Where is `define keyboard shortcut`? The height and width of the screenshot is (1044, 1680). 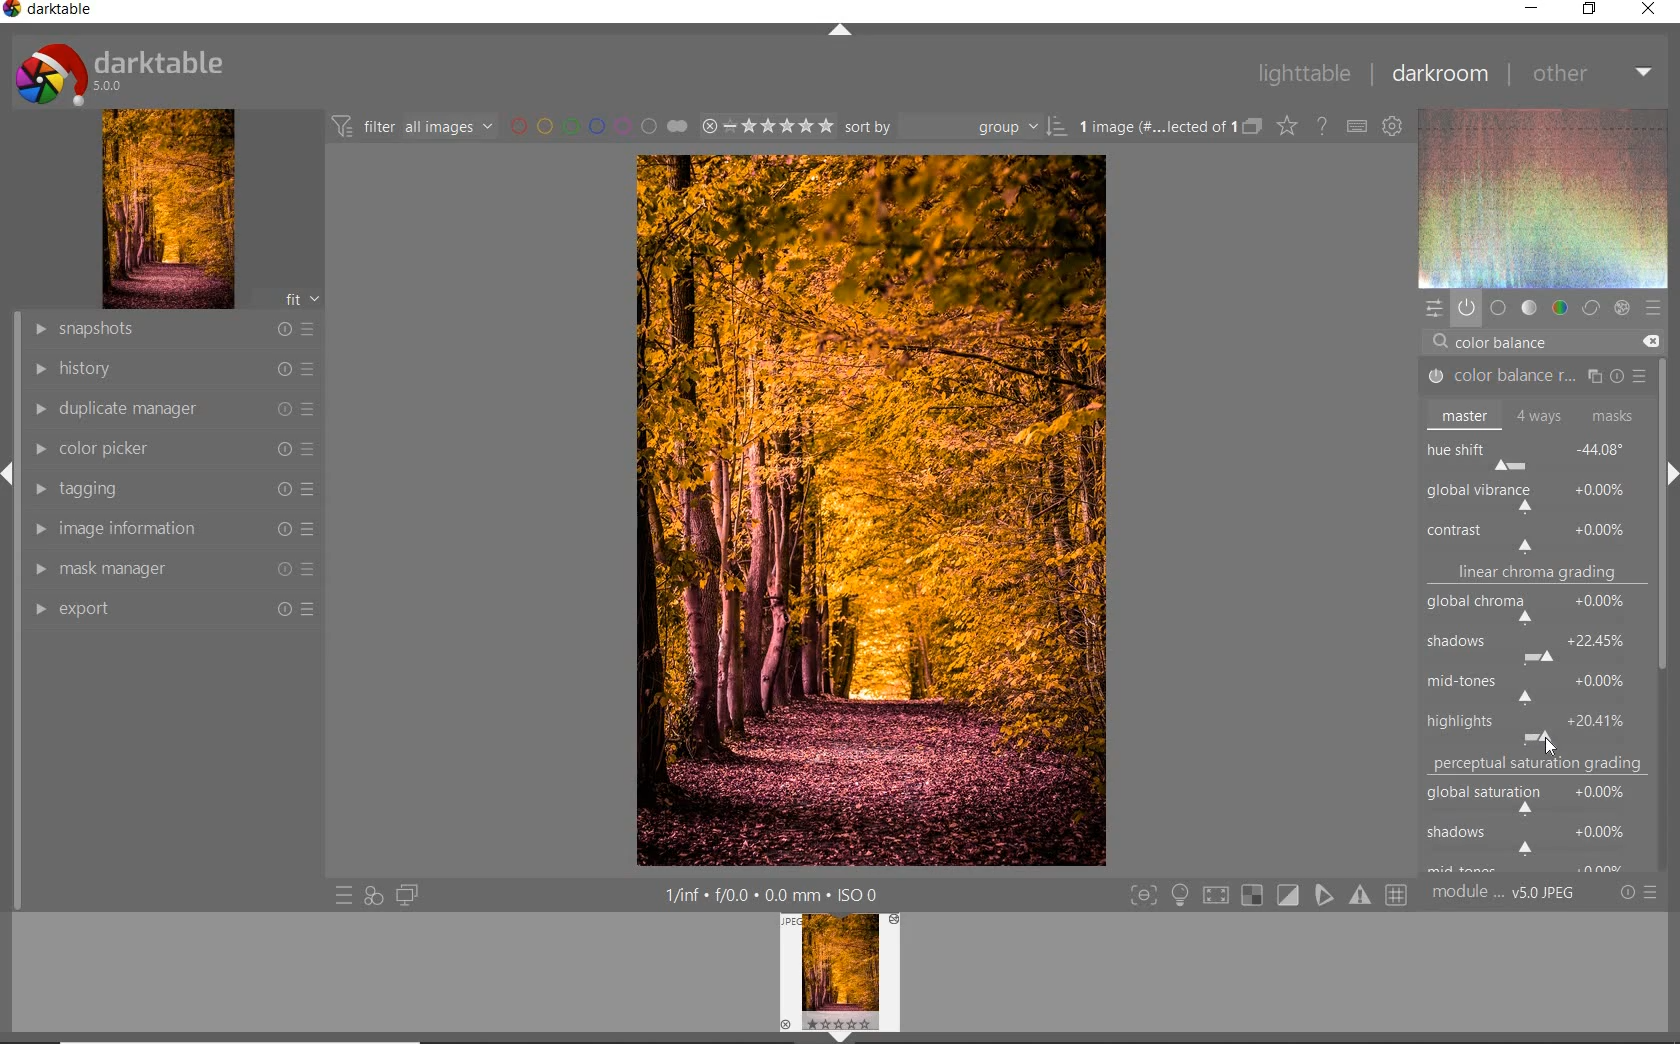
define keyboard shortcut is located at coordinates (1357, 127).